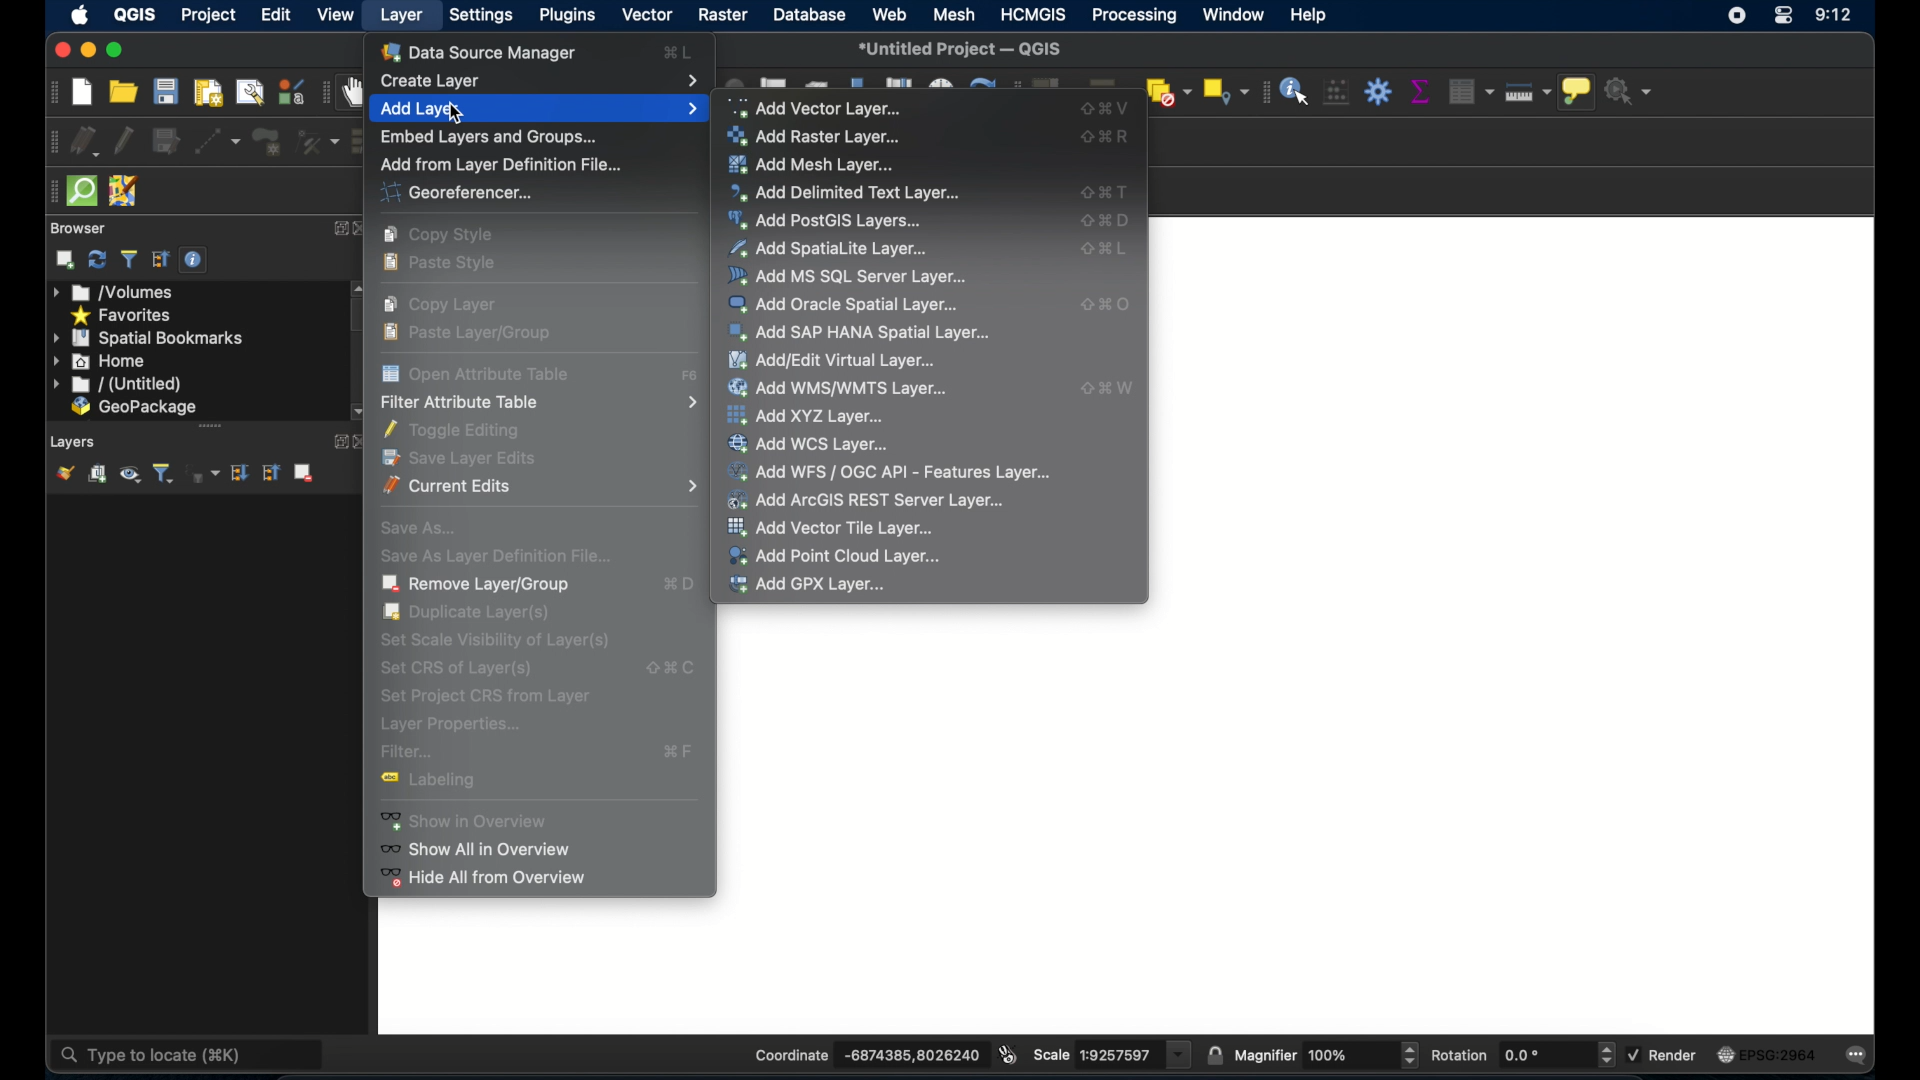  I want to click on show layer styling panel, so click(64, 474).